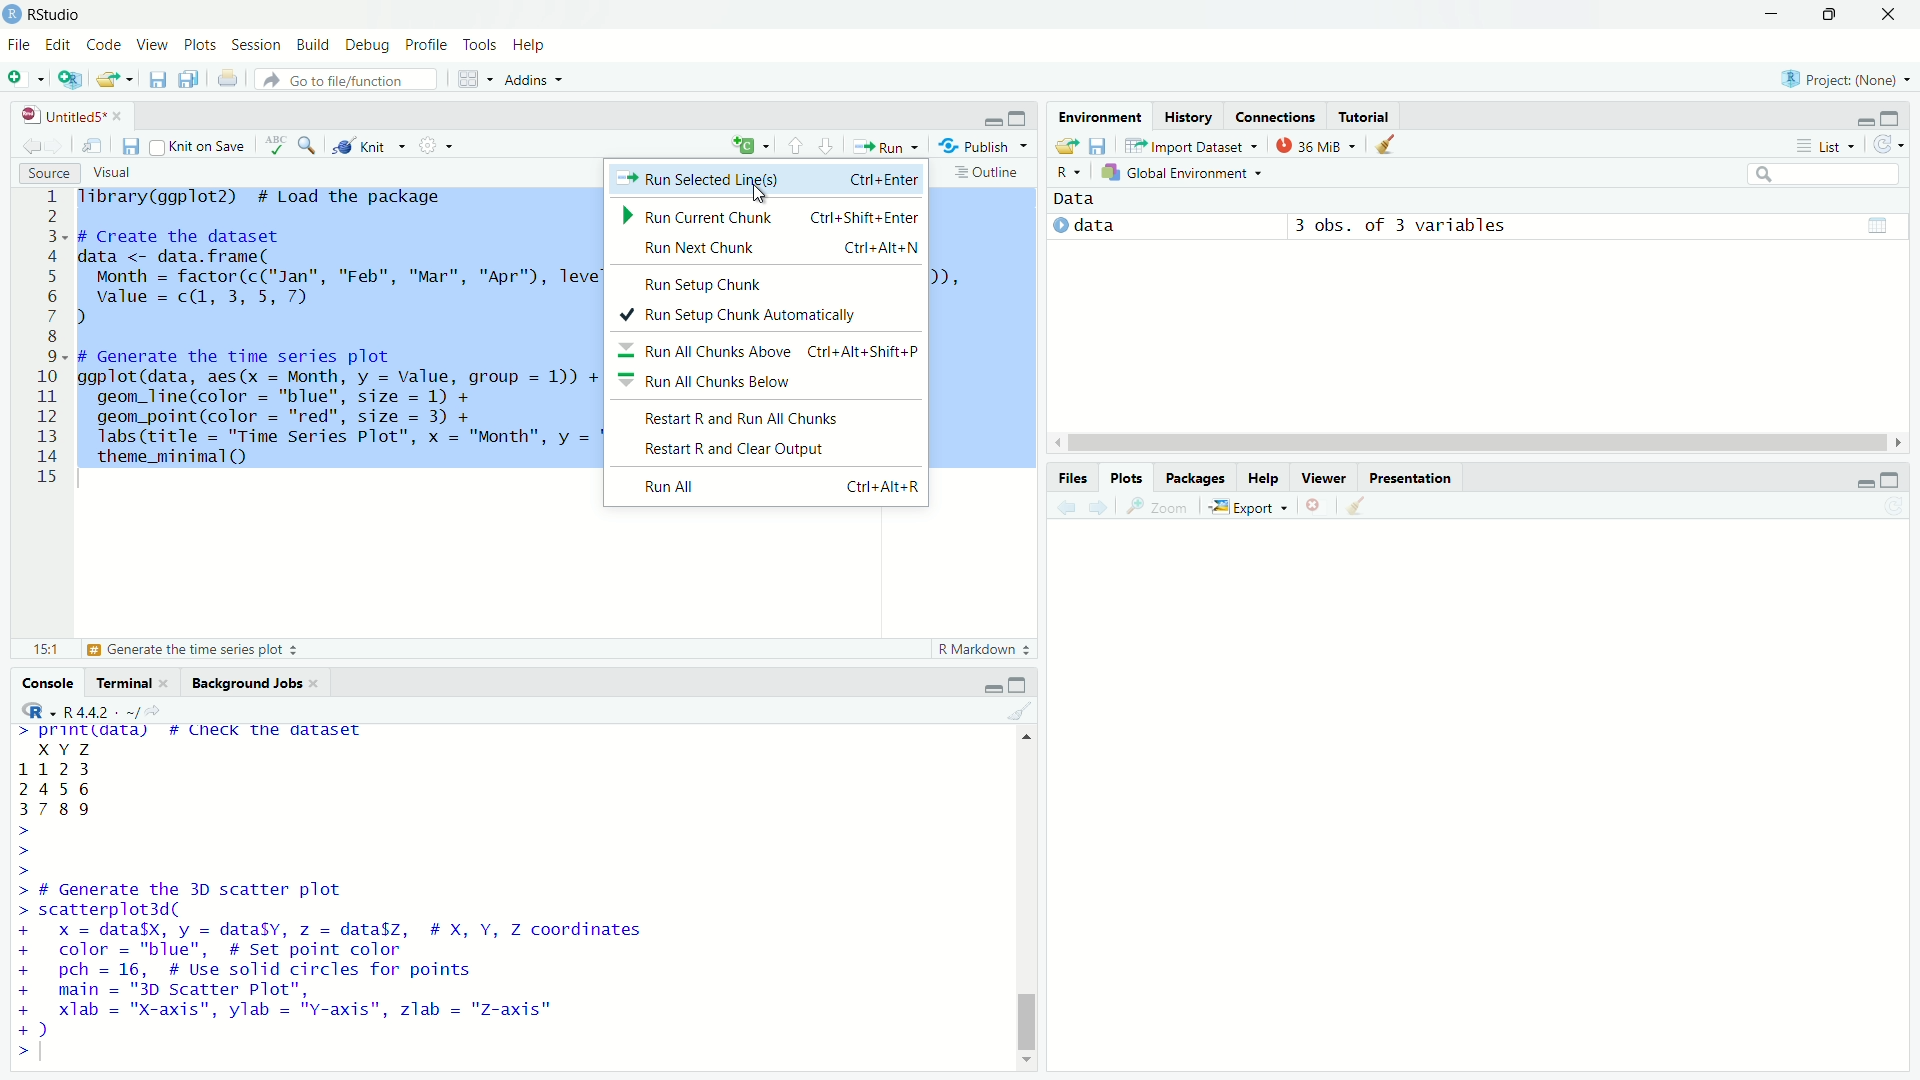 The height and width of the screenshot is (1080, 1920). I want to click on Run Setup Chunk Automatically, so click(737, 315).